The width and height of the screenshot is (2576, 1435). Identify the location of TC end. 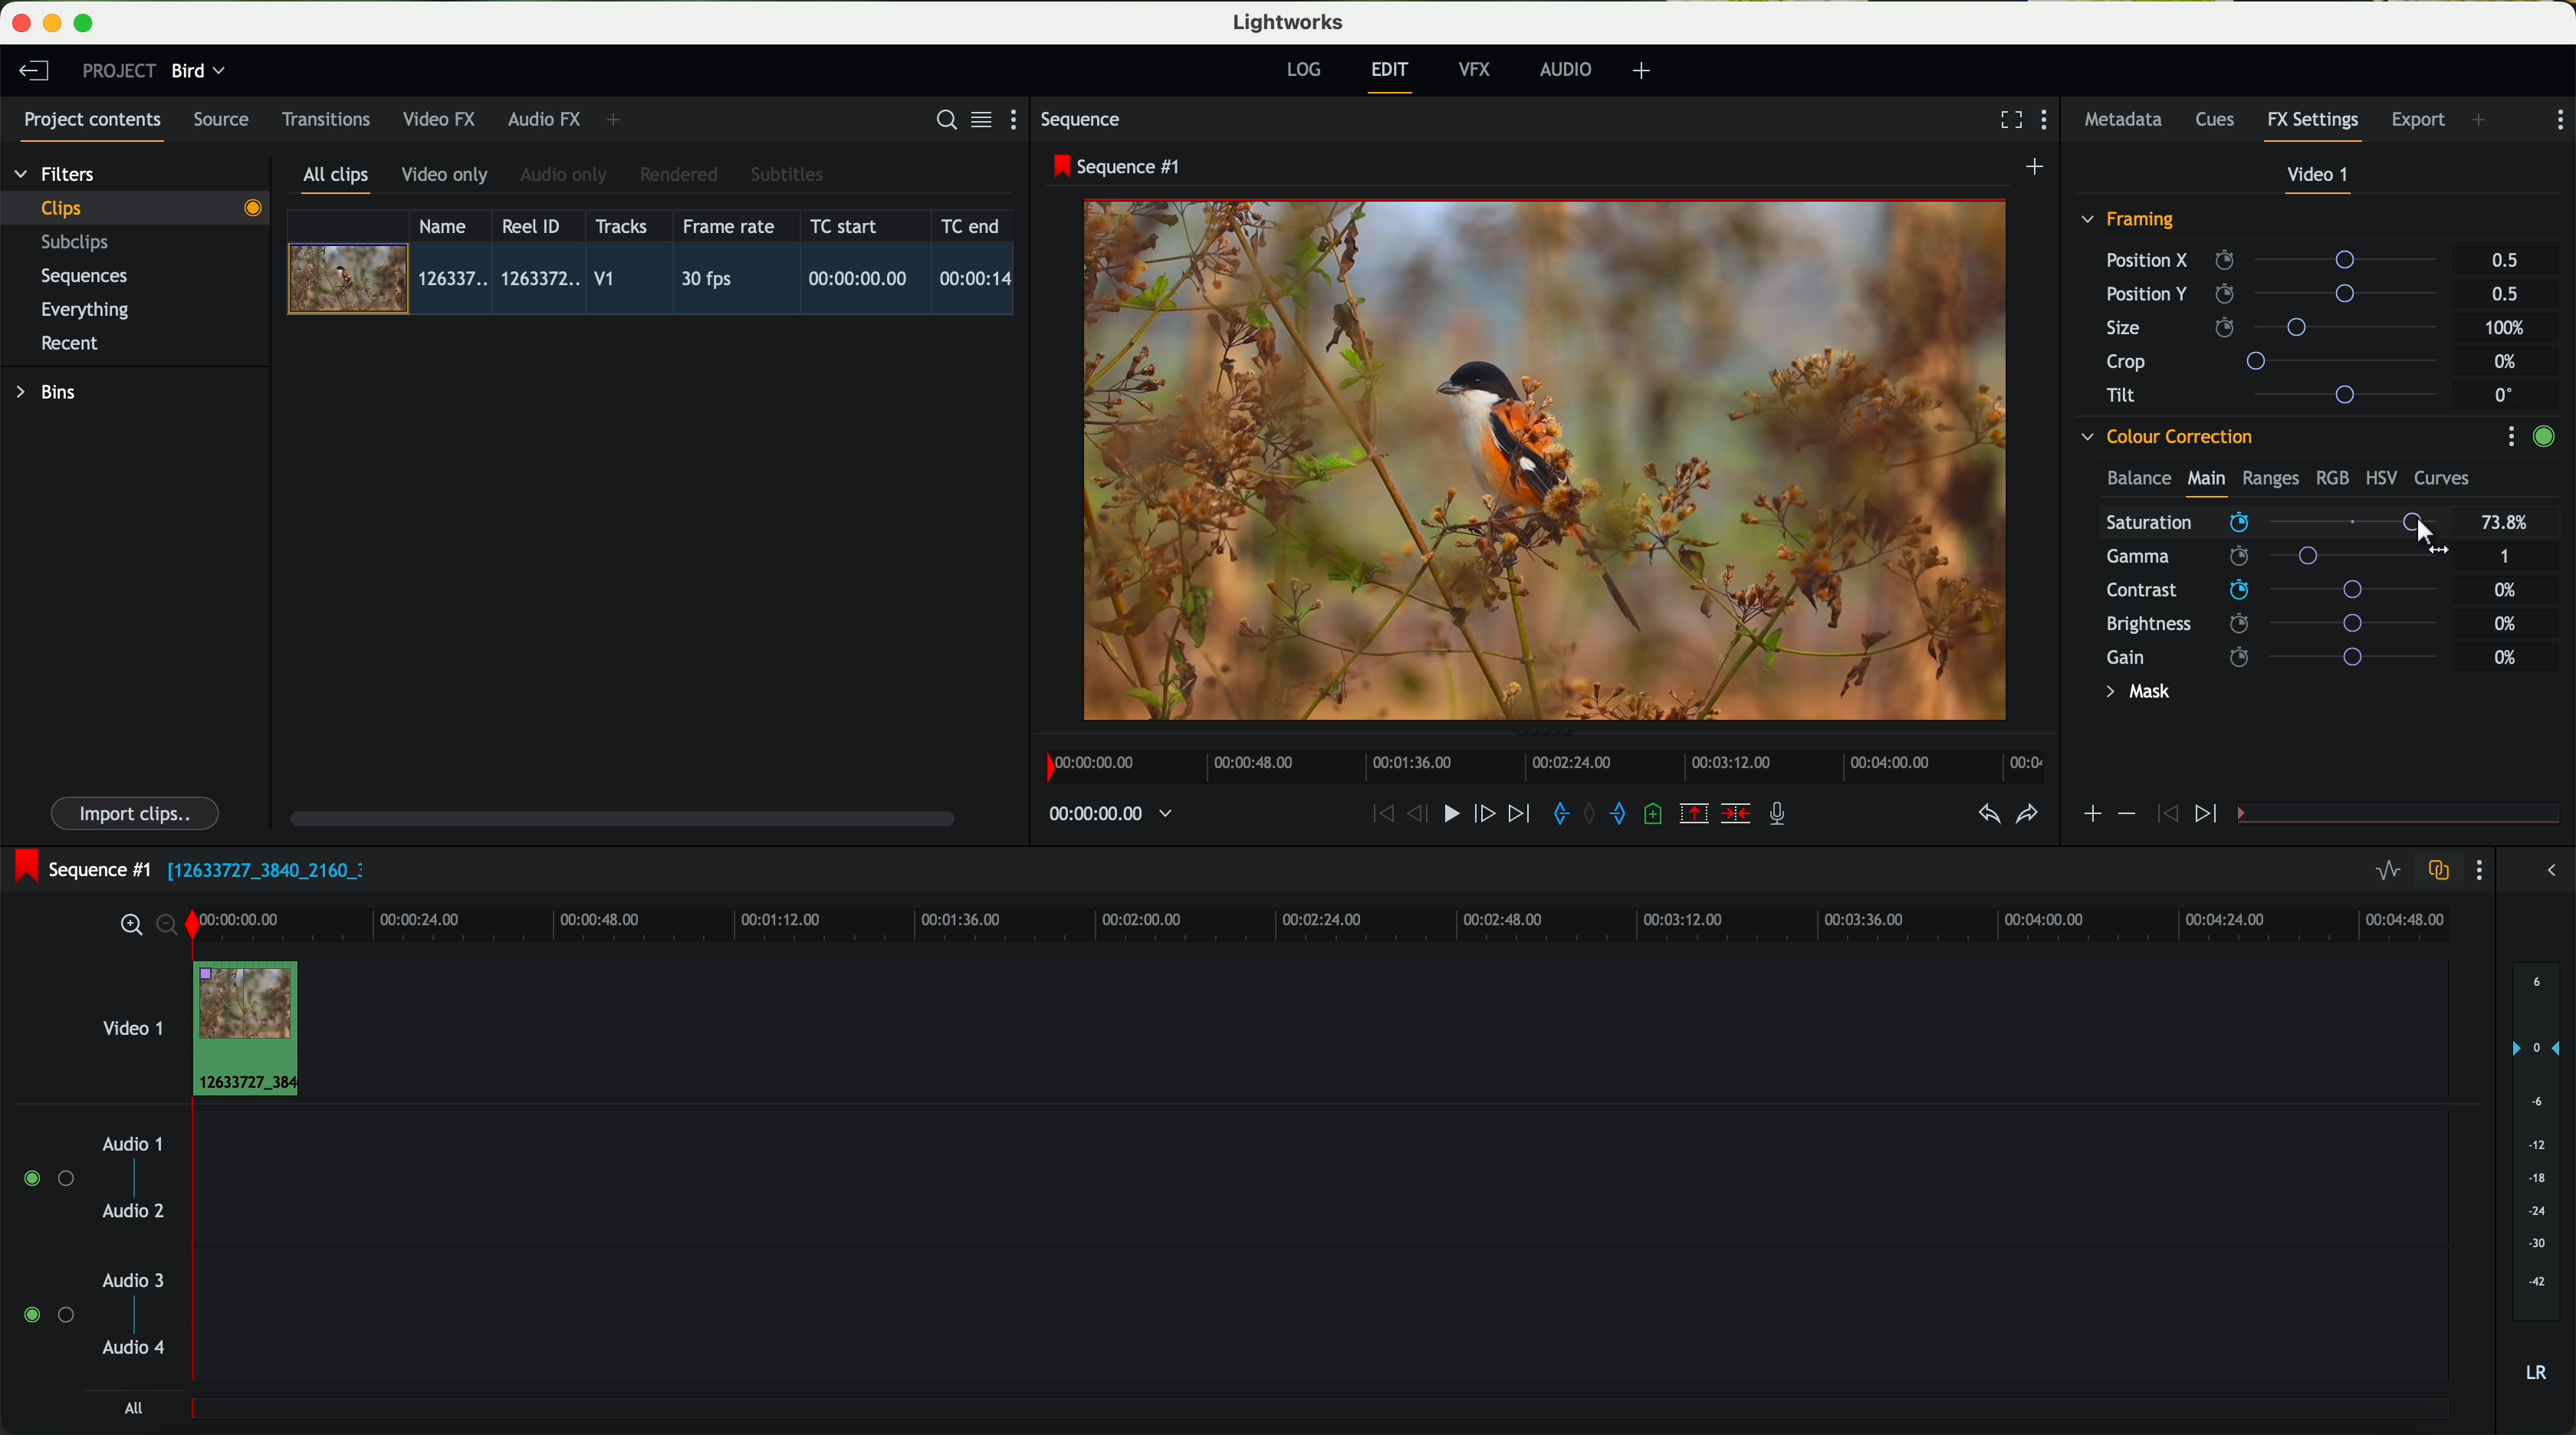
(972, 225).